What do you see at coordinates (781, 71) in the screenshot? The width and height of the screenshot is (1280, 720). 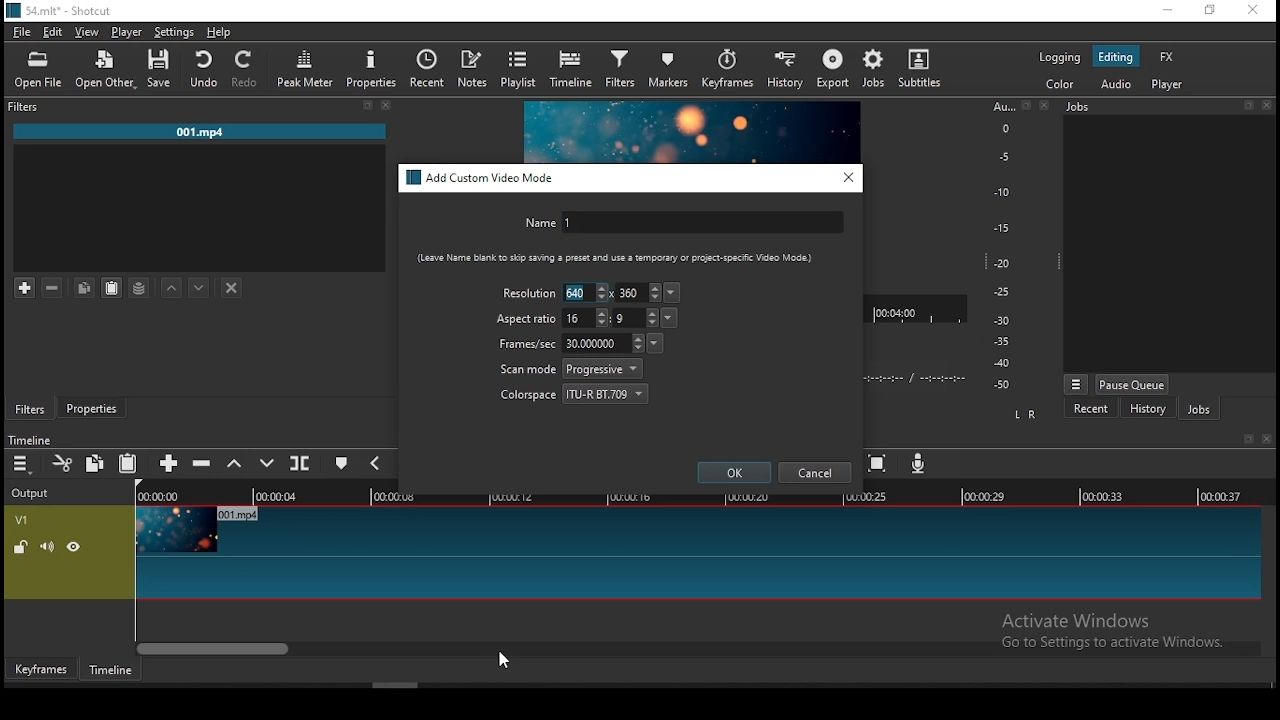 I see `history` at bounding box center [781, 71].